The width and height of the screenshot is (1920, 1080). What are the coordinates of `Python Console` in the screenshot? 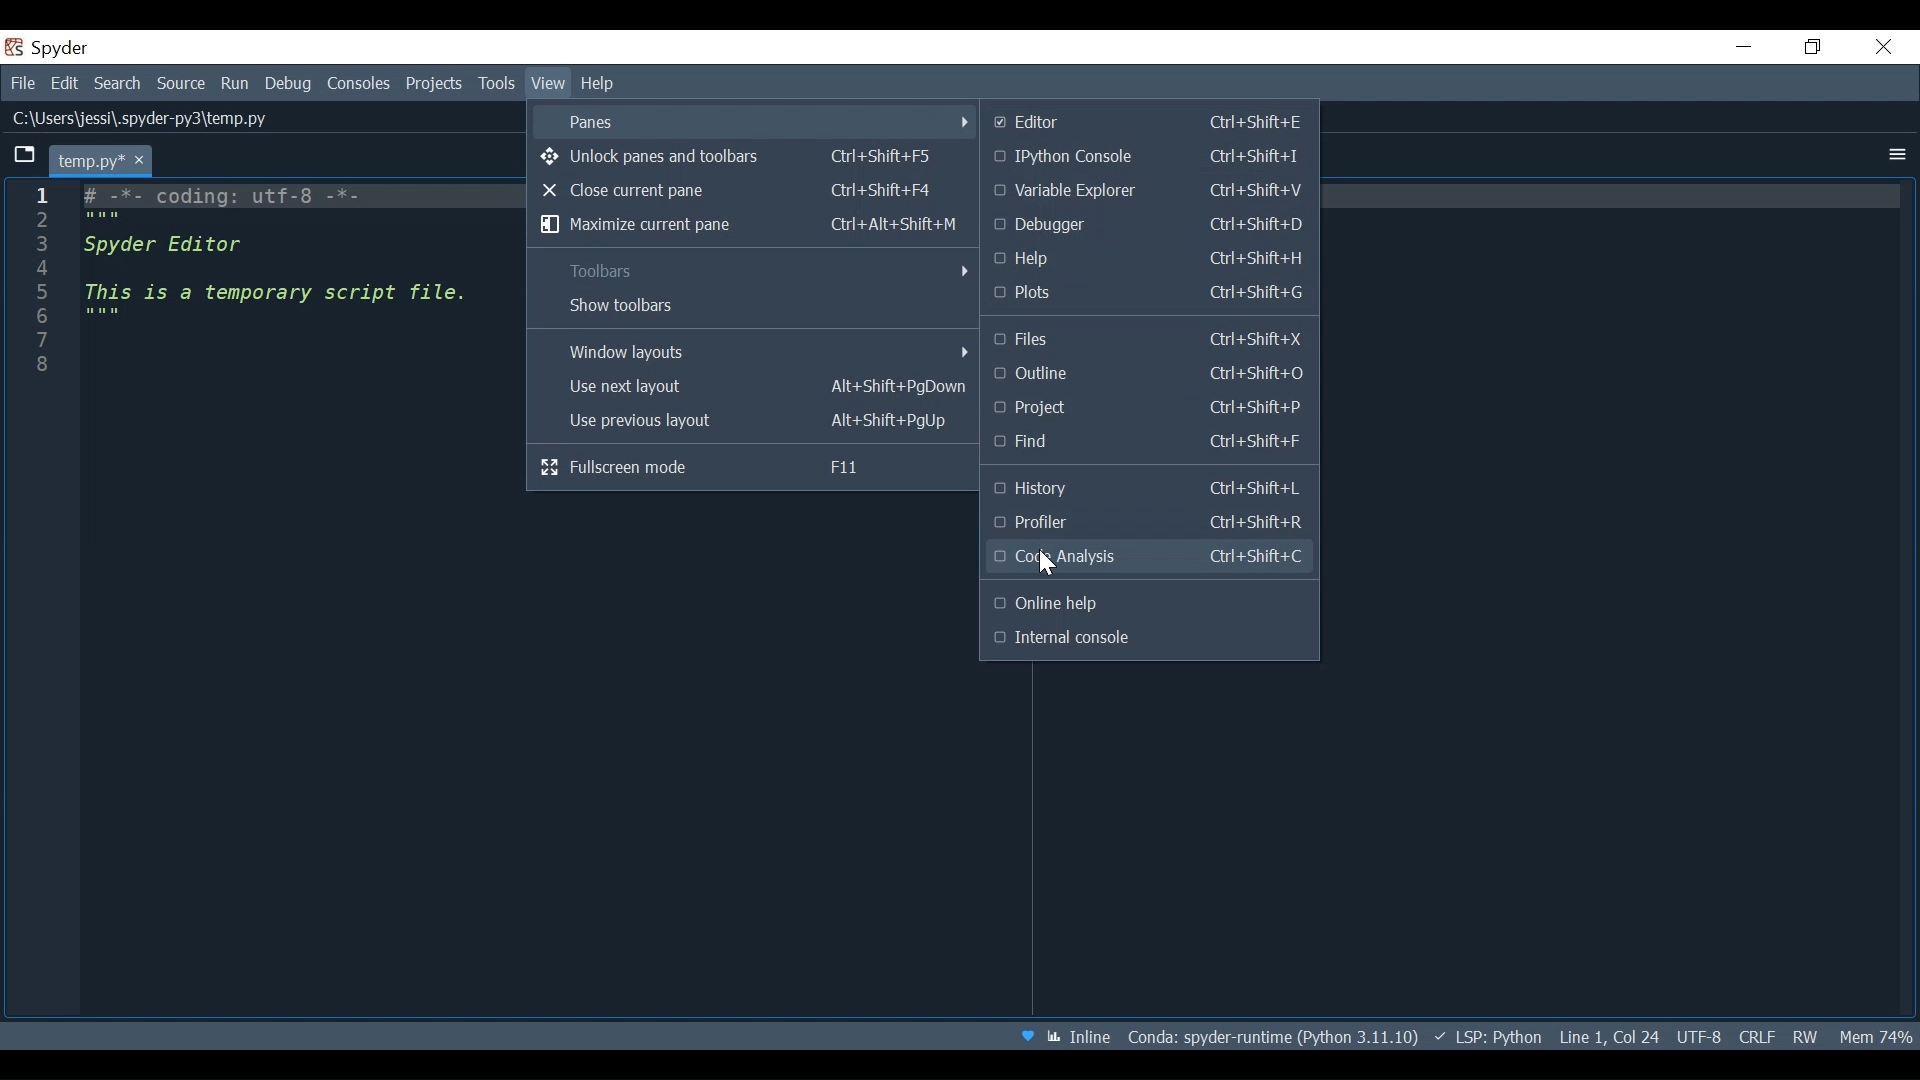 It's located at (1149, 157).